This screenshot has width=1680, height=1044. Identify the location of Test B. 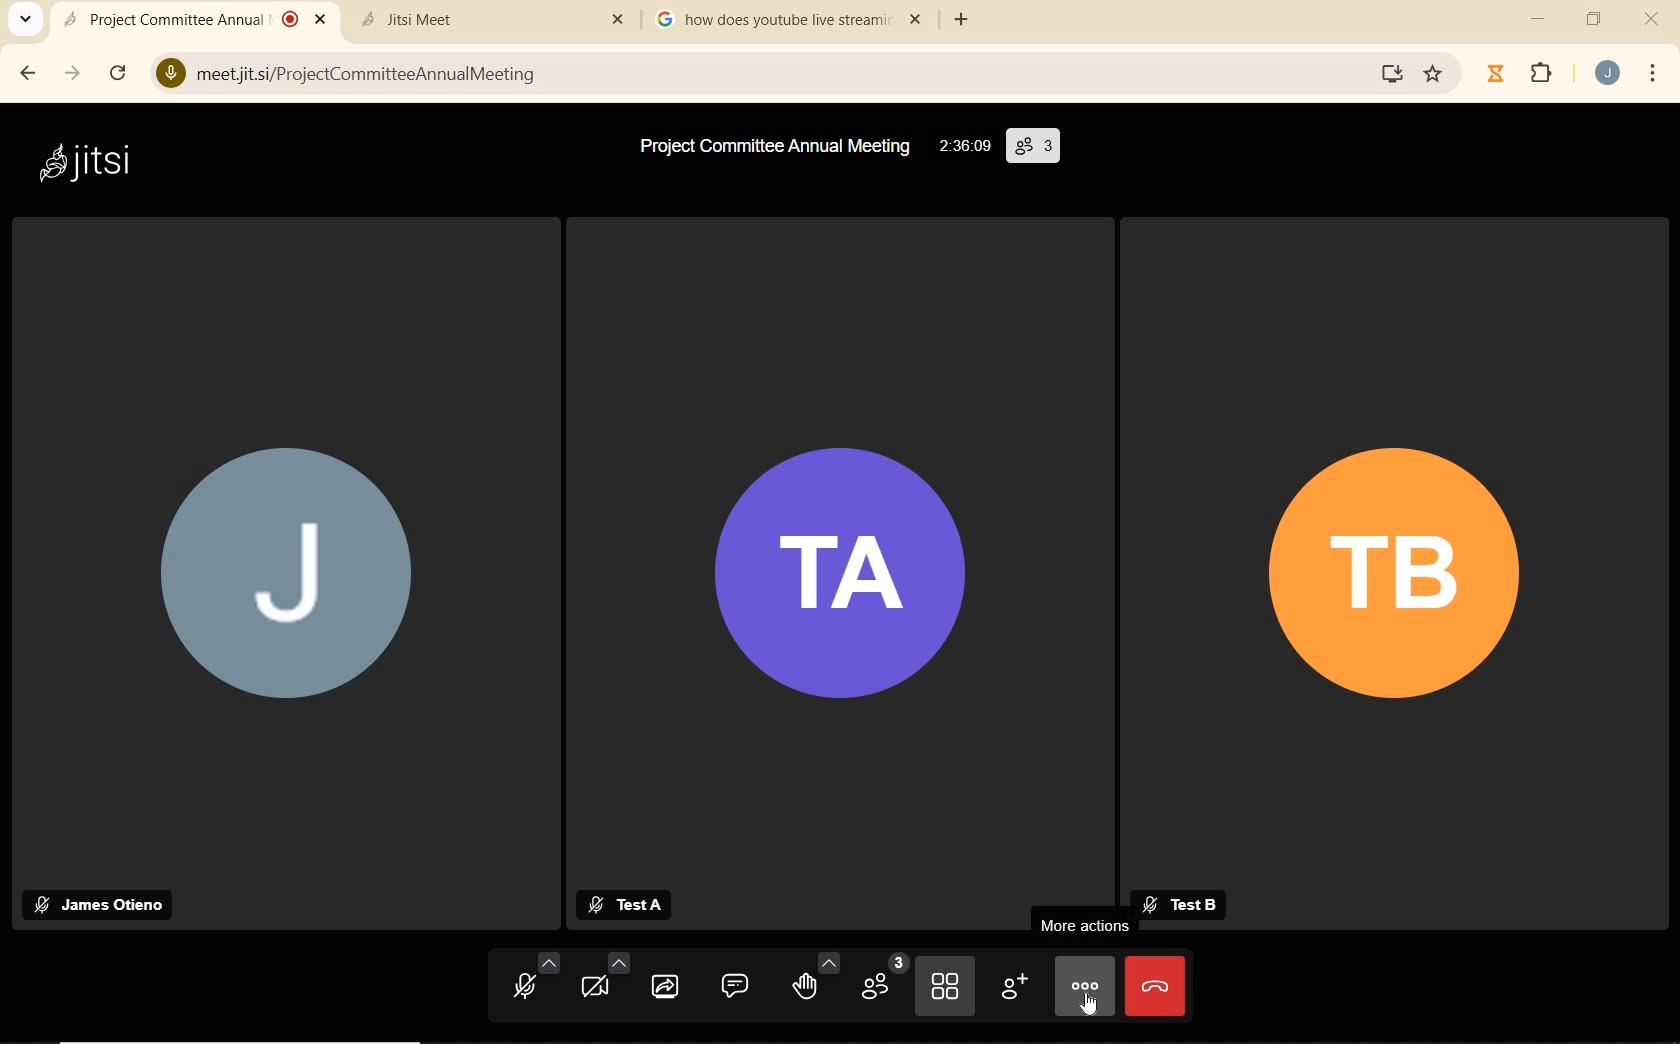
(1178, 905).